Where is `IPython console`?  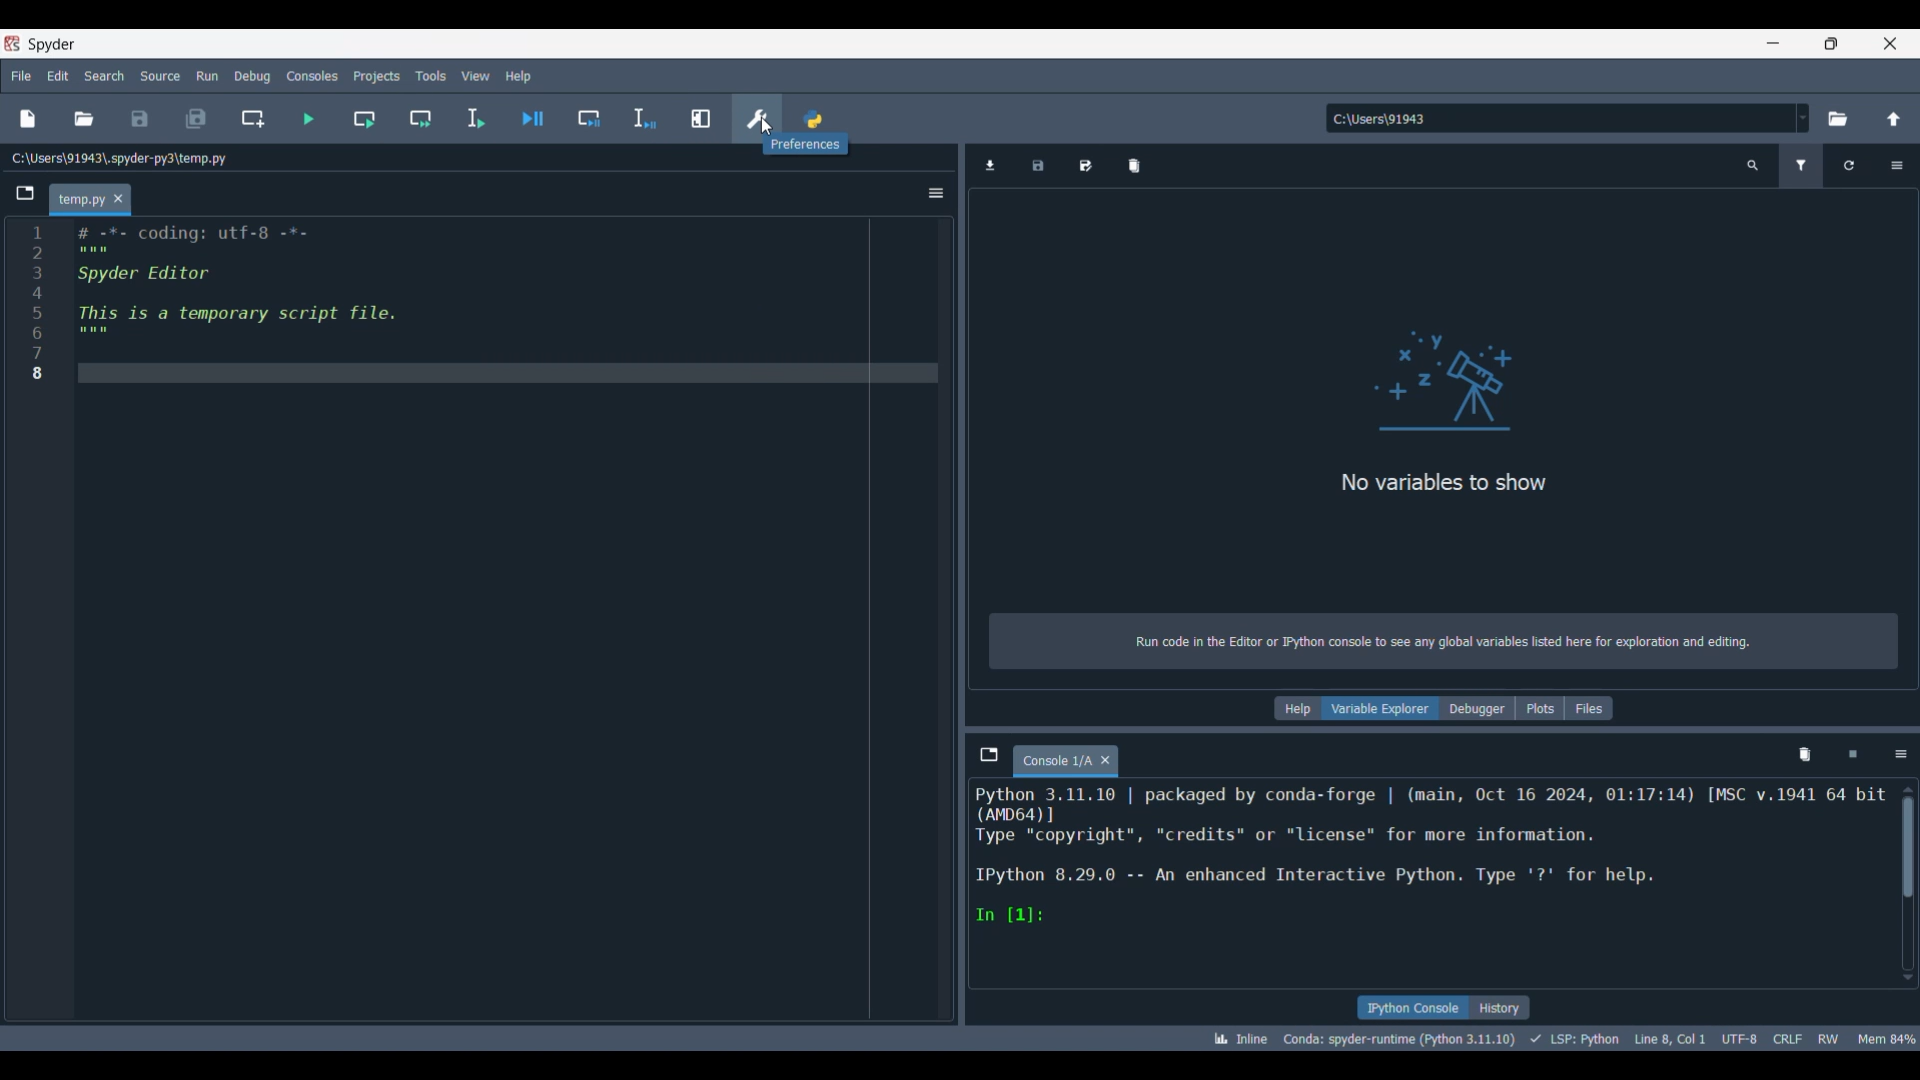
IPython console is located at coordinates (1412, 1007).